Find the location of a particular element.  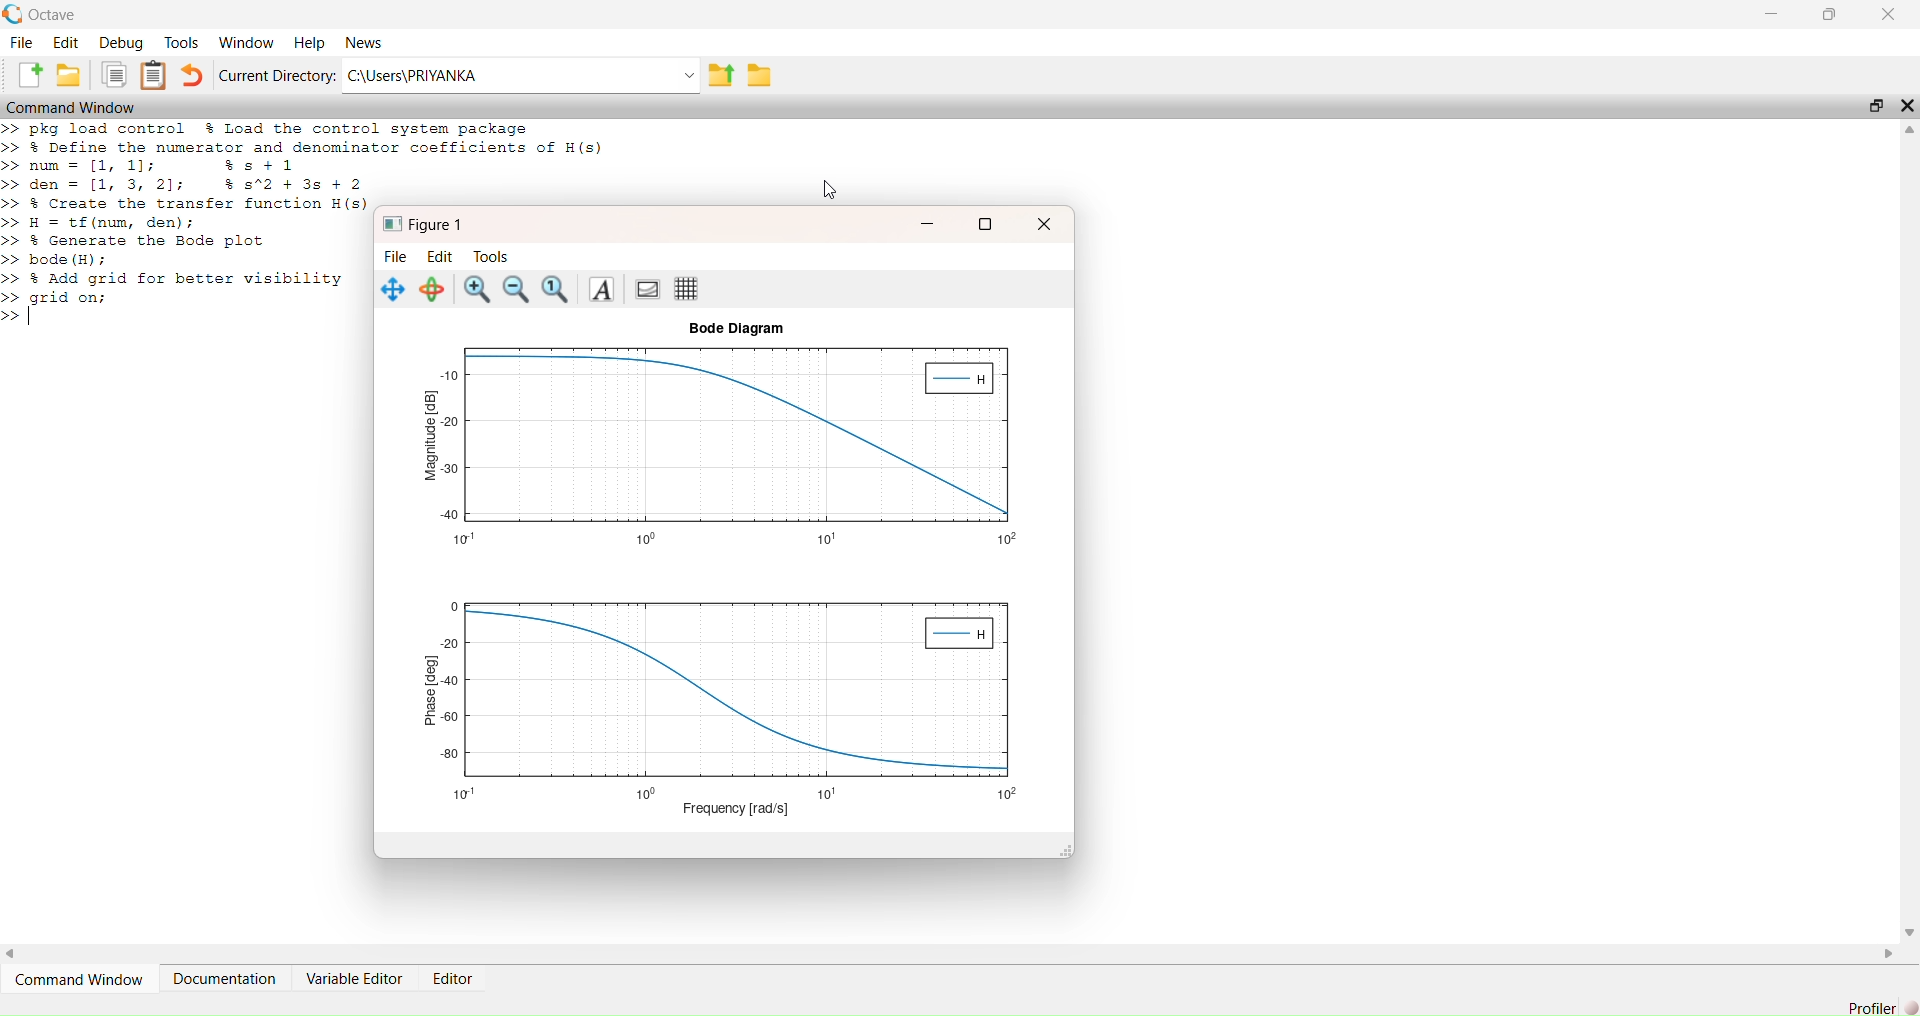

restore is located at coordinates (1829, 14).